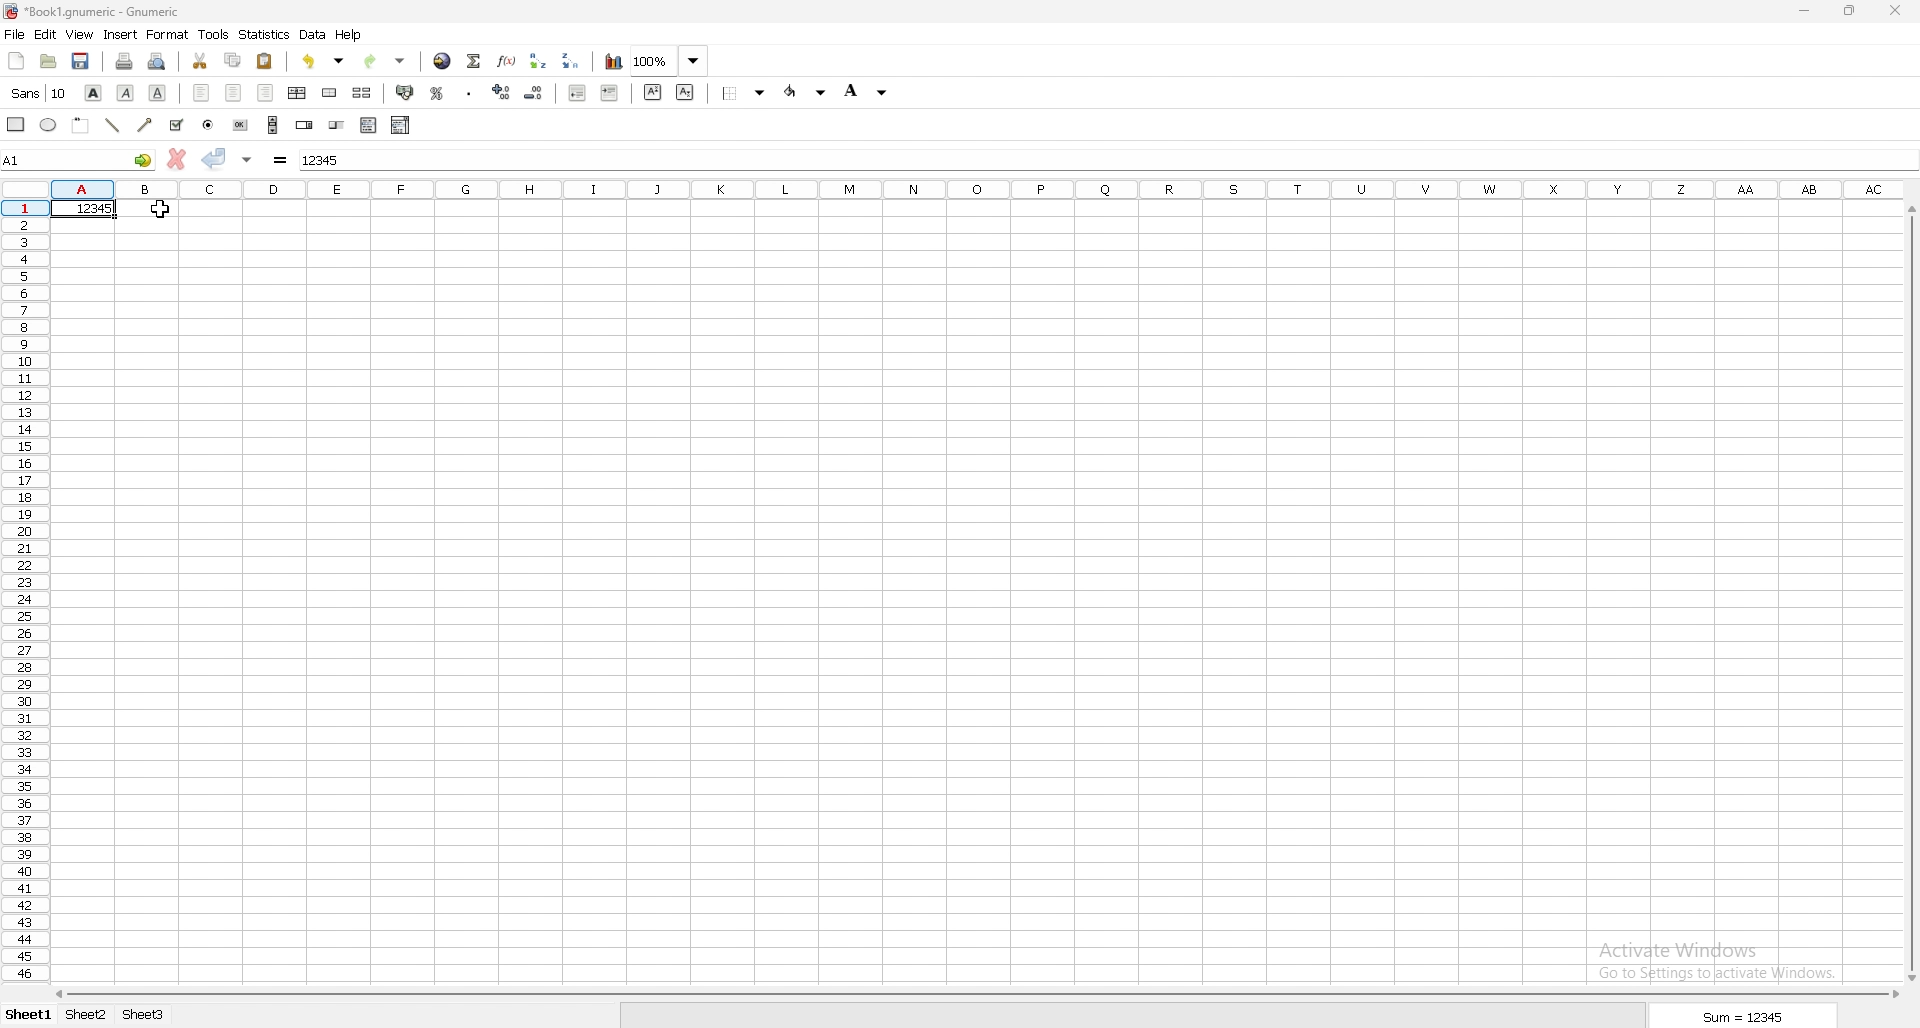 Image resolution: width=1920 pixels, height=1028 pixels. What do you see at coordinates (504, 92) in the screenshot?
I see `increase decimals` at bounding box center [504, 92].